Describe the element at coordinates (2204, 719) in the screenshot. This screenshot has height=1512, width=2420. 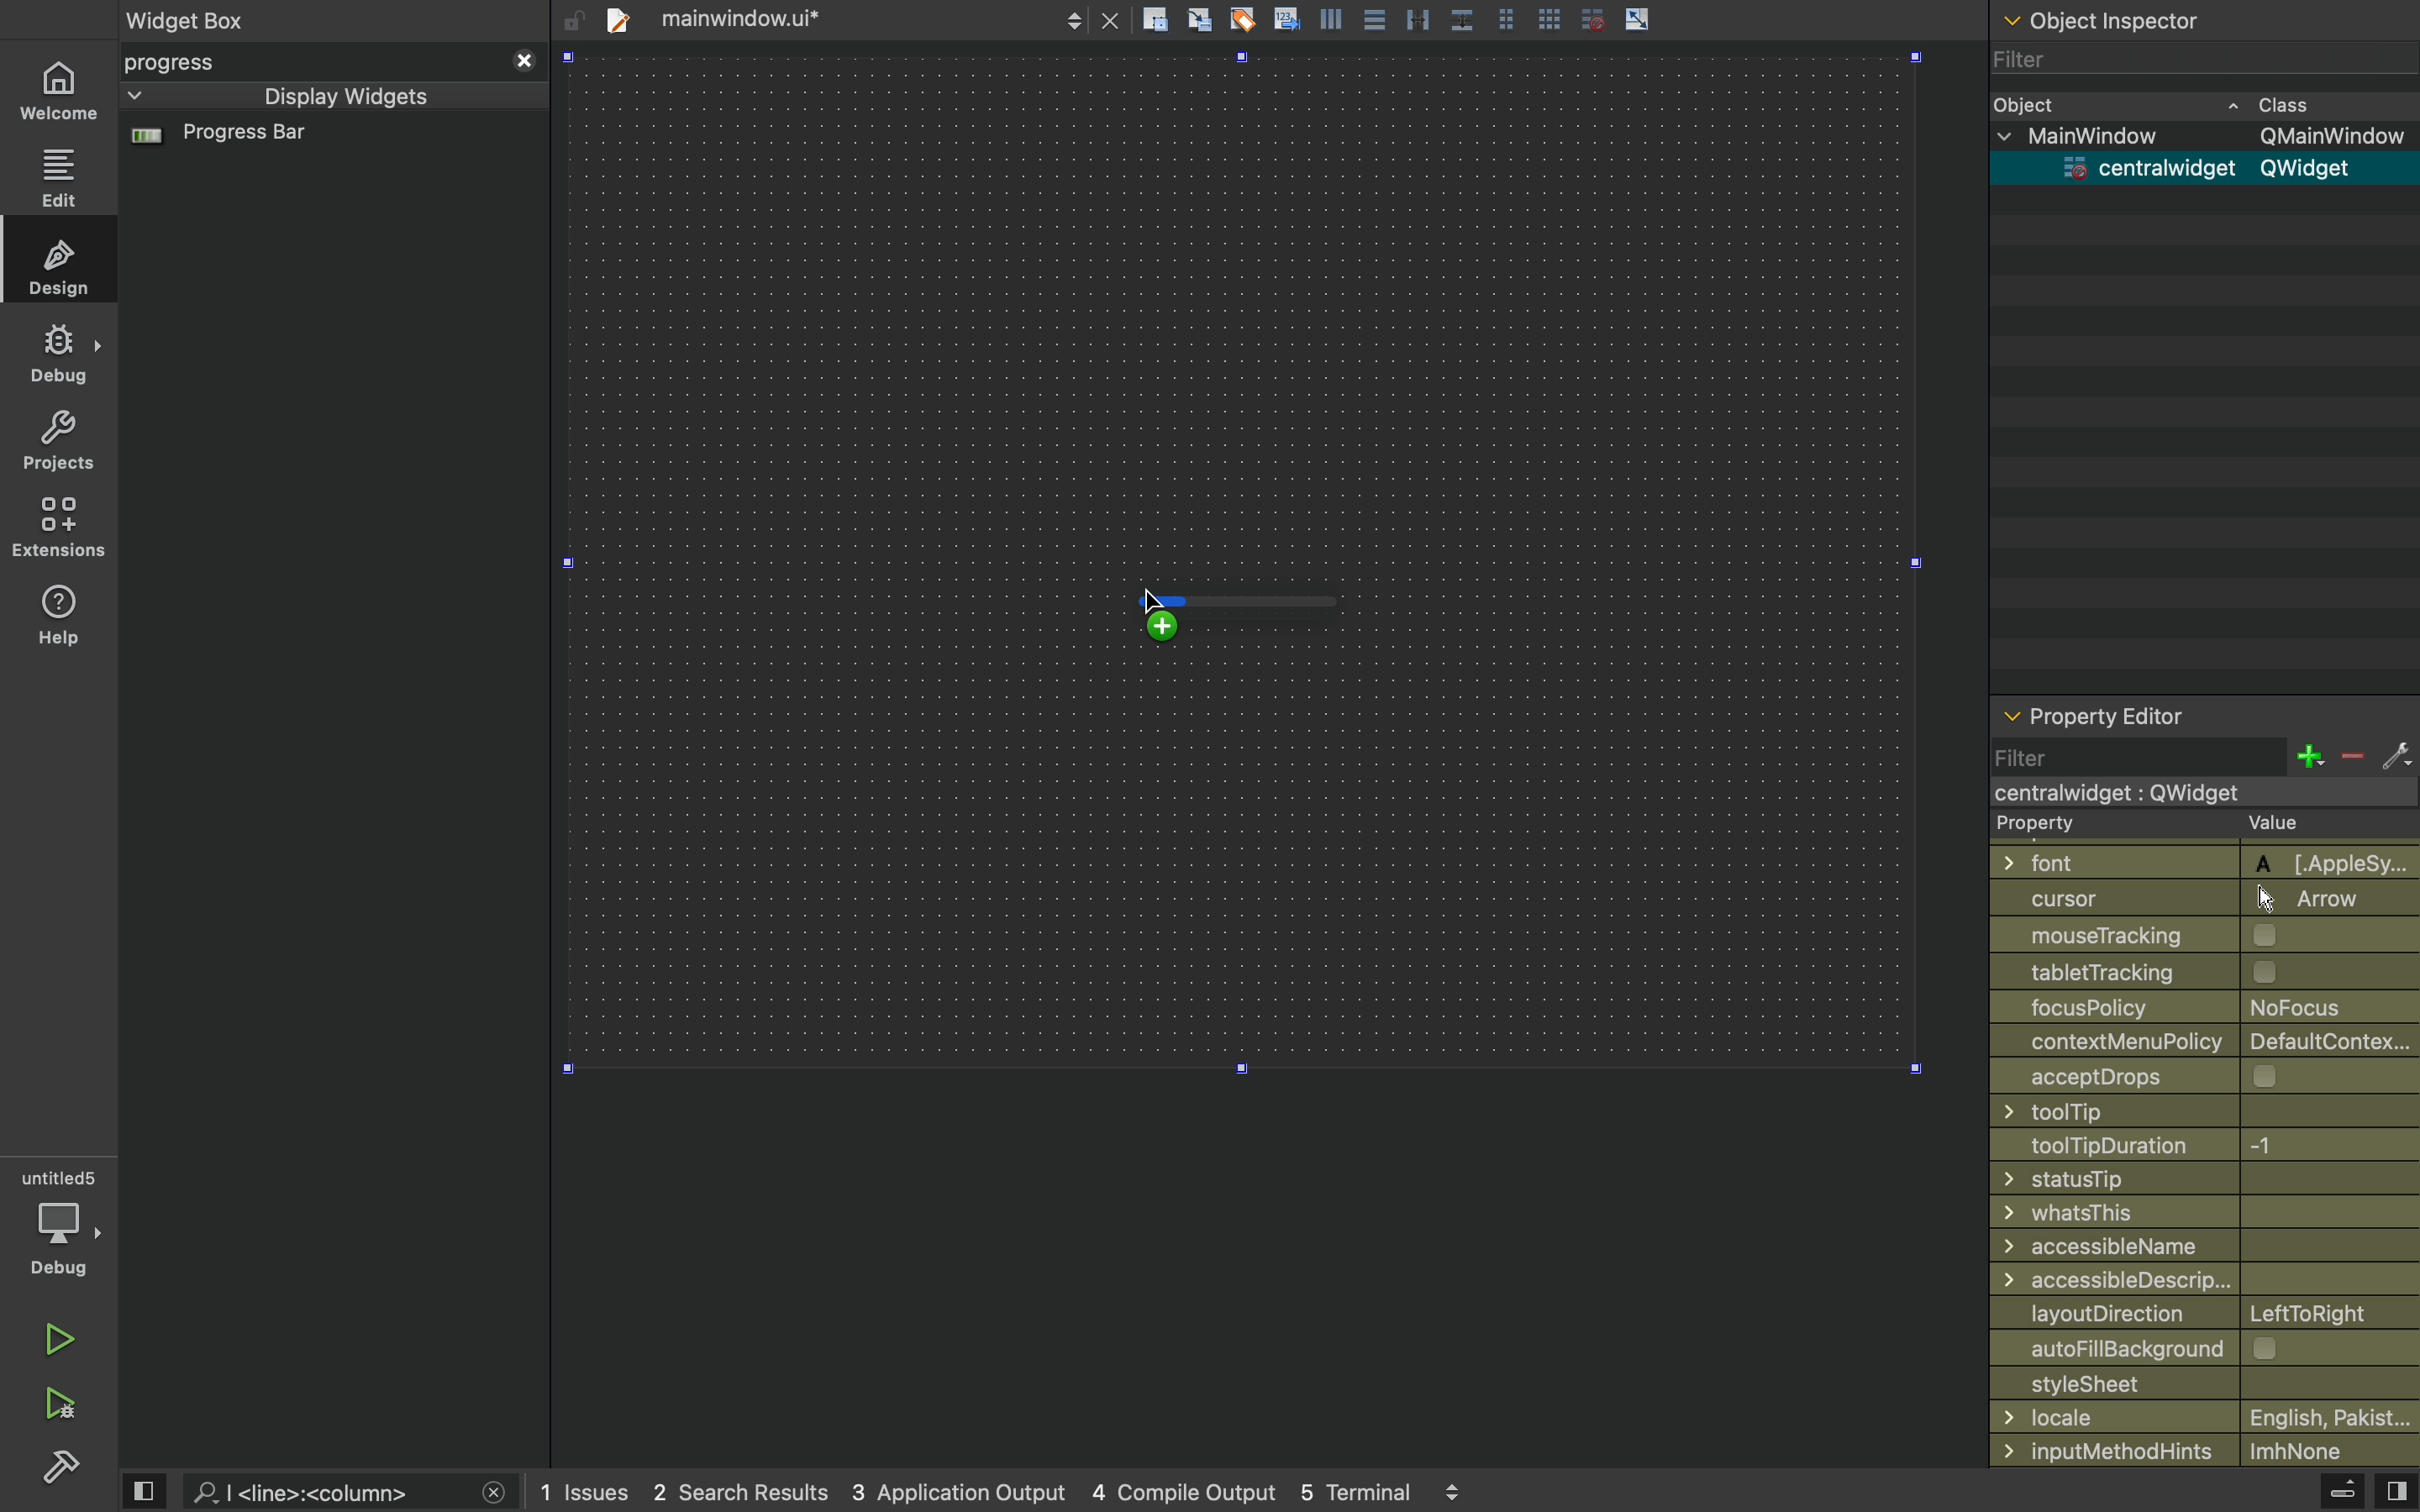
I see `property editor` at that location.